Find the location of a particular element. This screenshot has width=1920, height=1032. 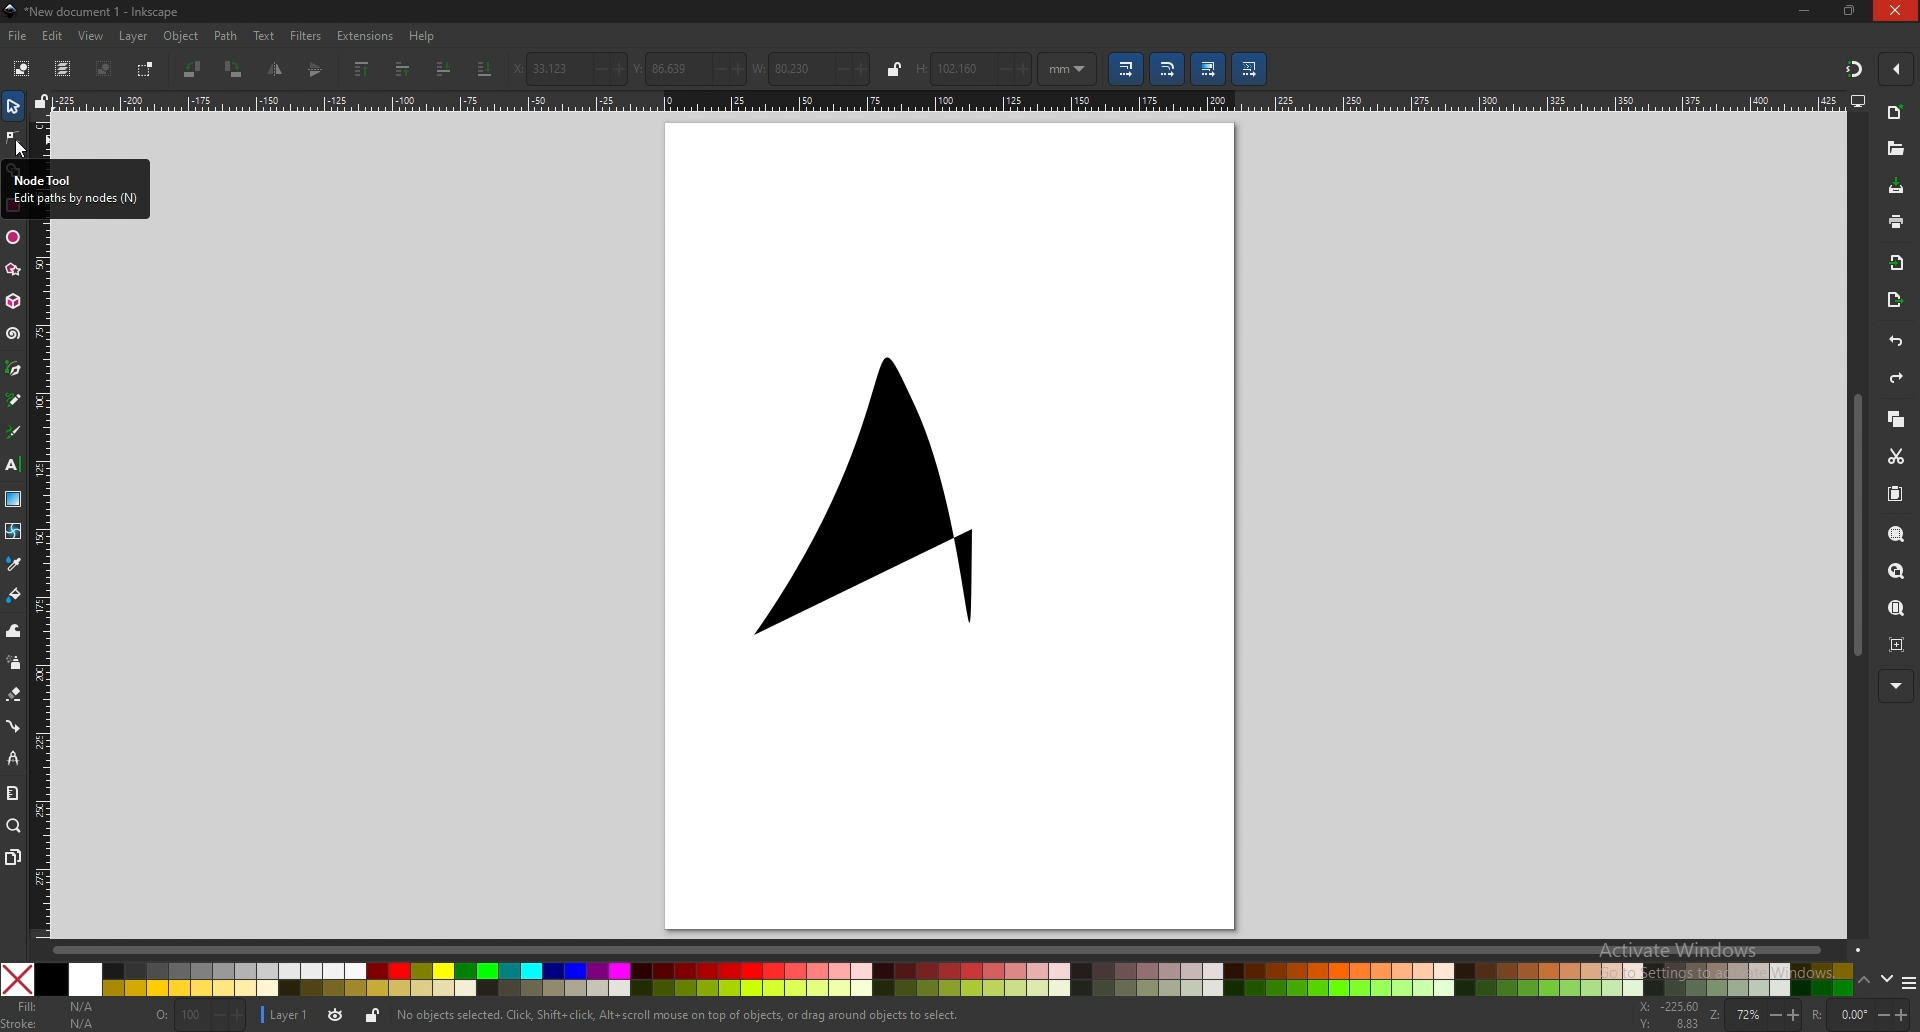

options is located at coordinates (1909, 982).